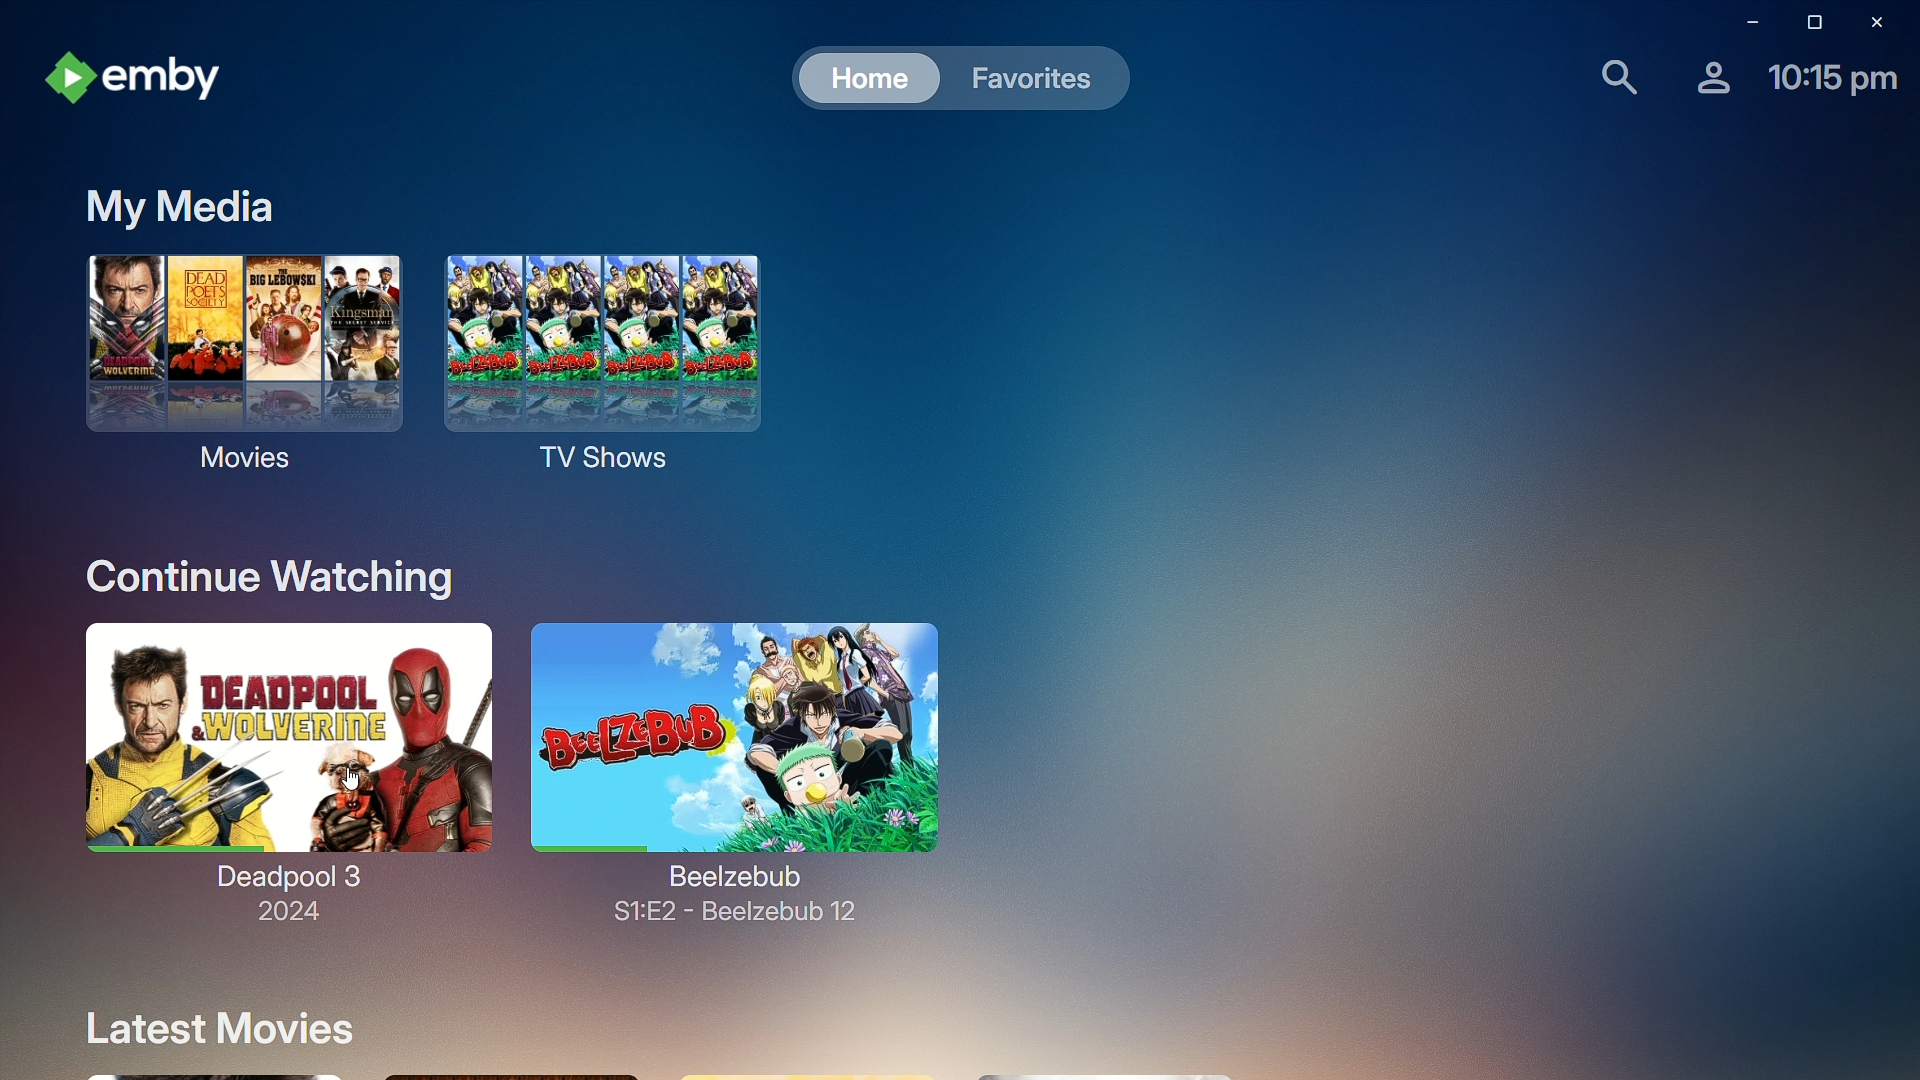  What do you see at coordinates (1612, 80) in the screenshot?
I see `Find` at bounding box center [1612, 80].